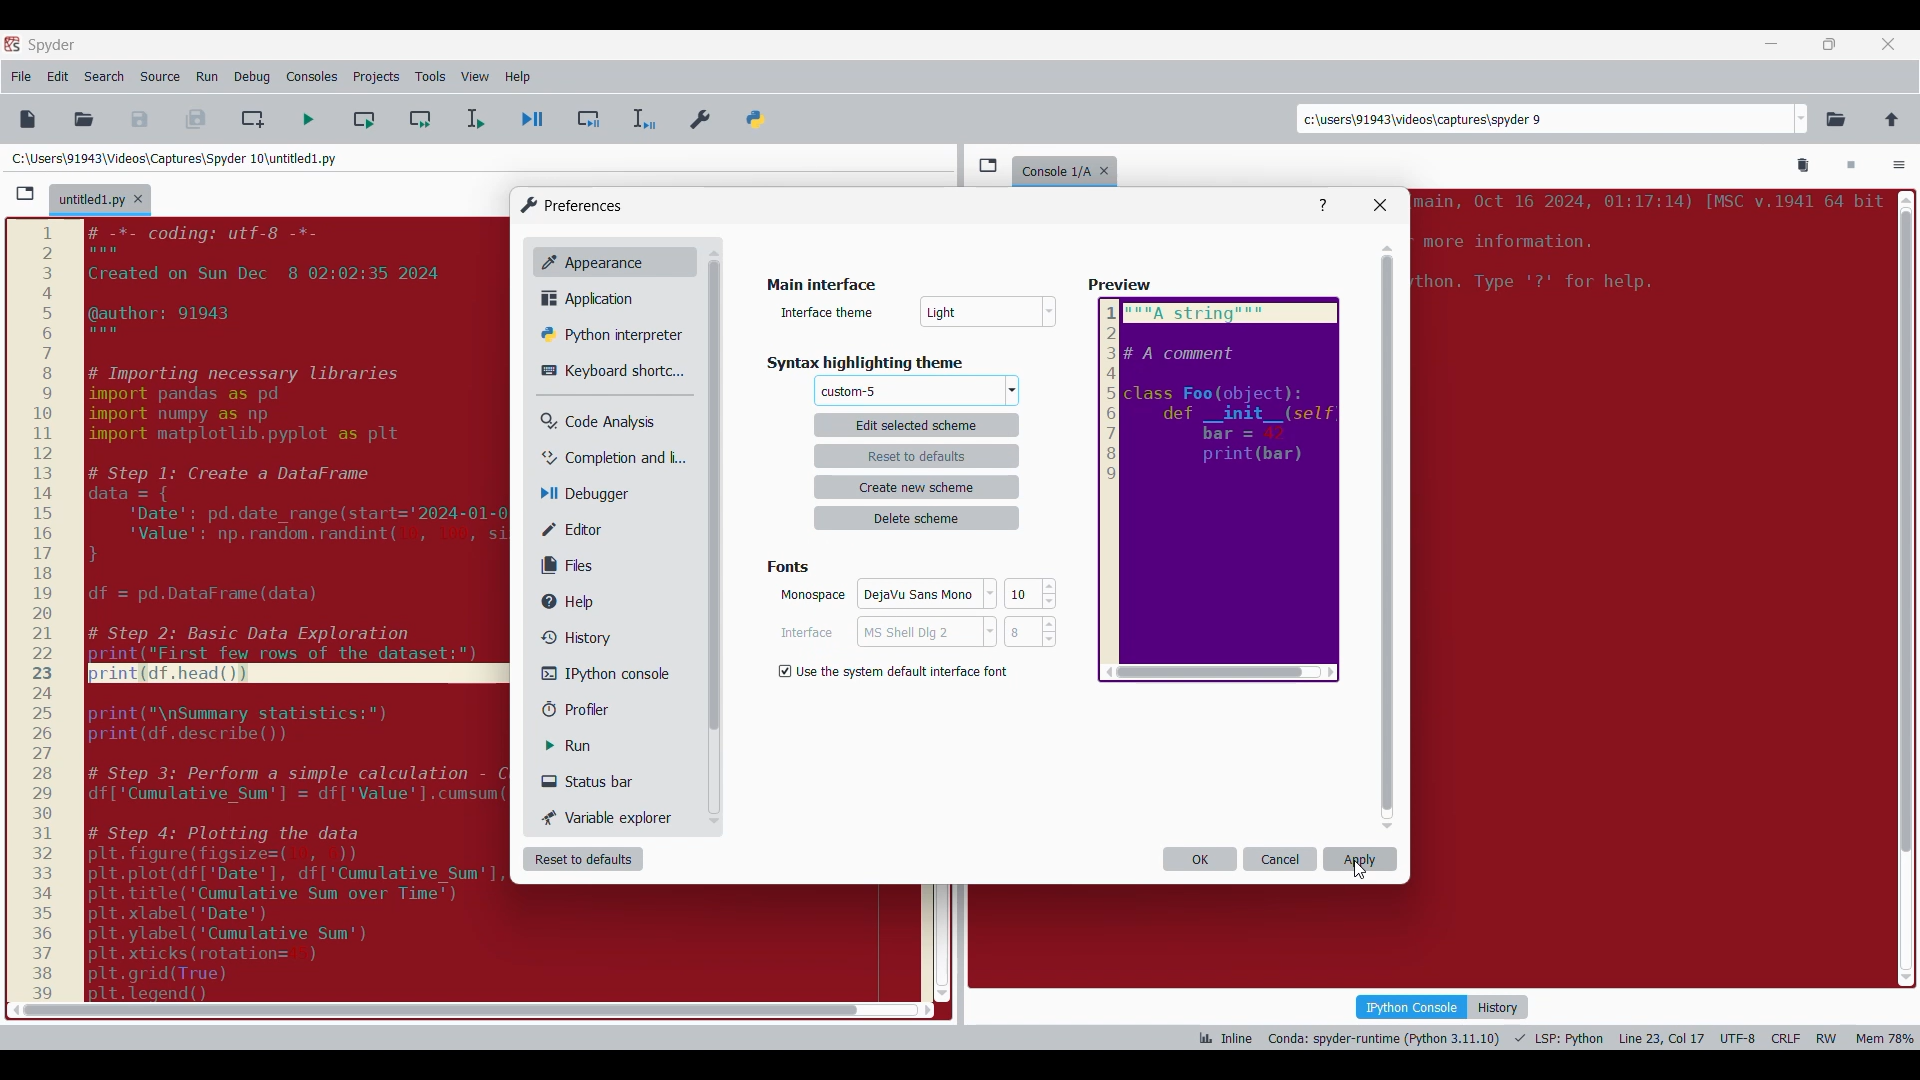  I want to click on Close tab, so click(1109, 167).